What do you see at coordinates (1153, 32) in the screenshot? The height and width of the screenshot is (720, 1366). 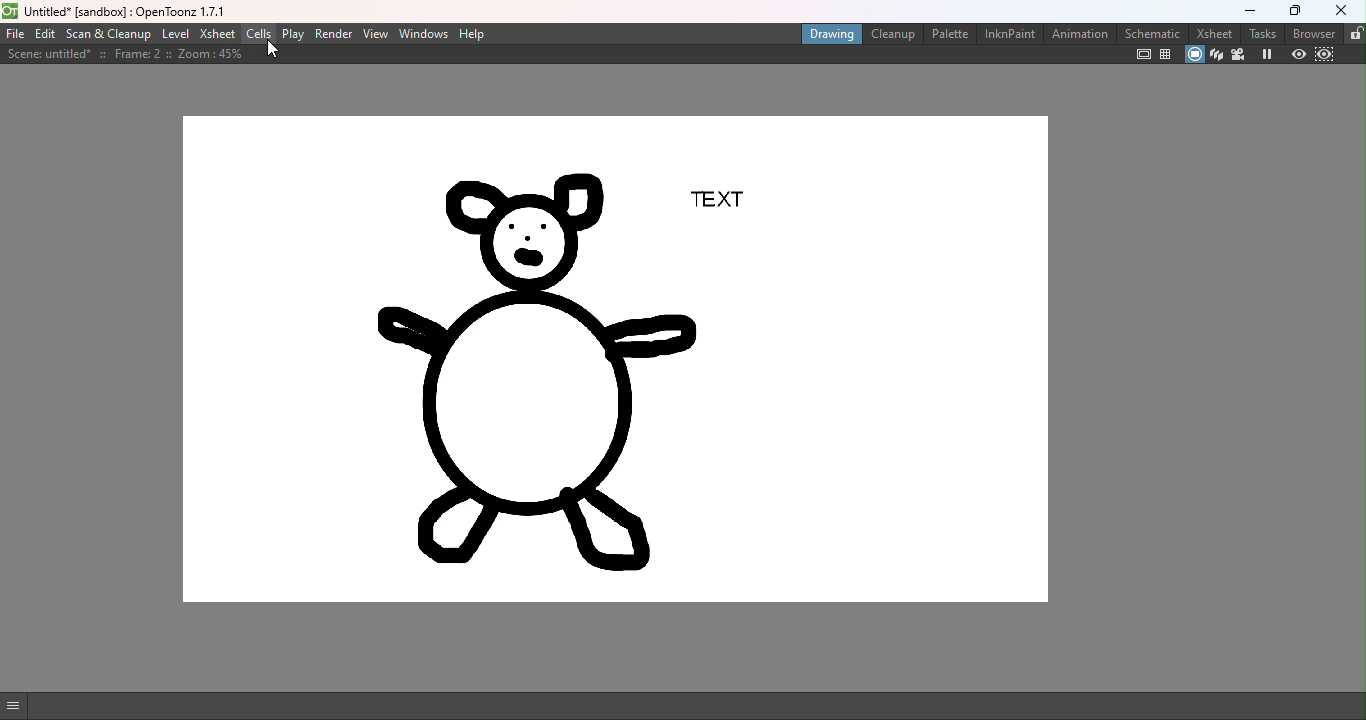 I see `Schematic` at bounding box center [1153, 32].